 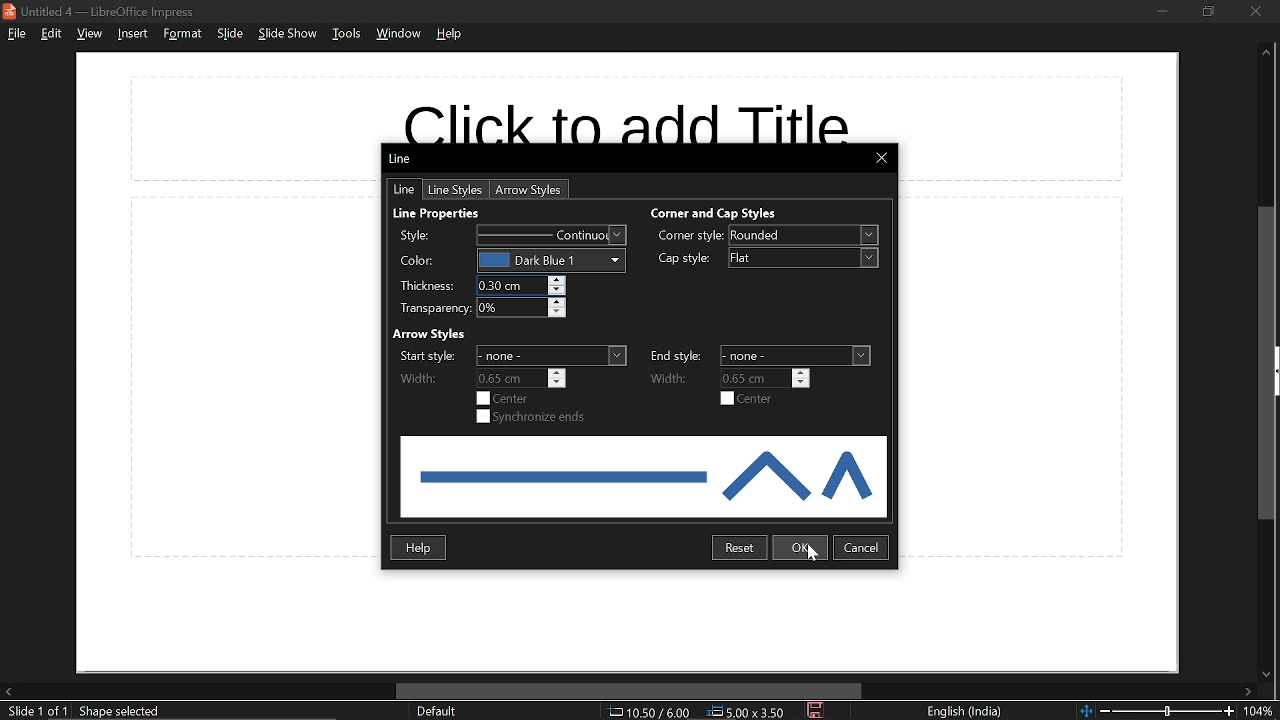 I want to click on save, so click(x=815, y=710).